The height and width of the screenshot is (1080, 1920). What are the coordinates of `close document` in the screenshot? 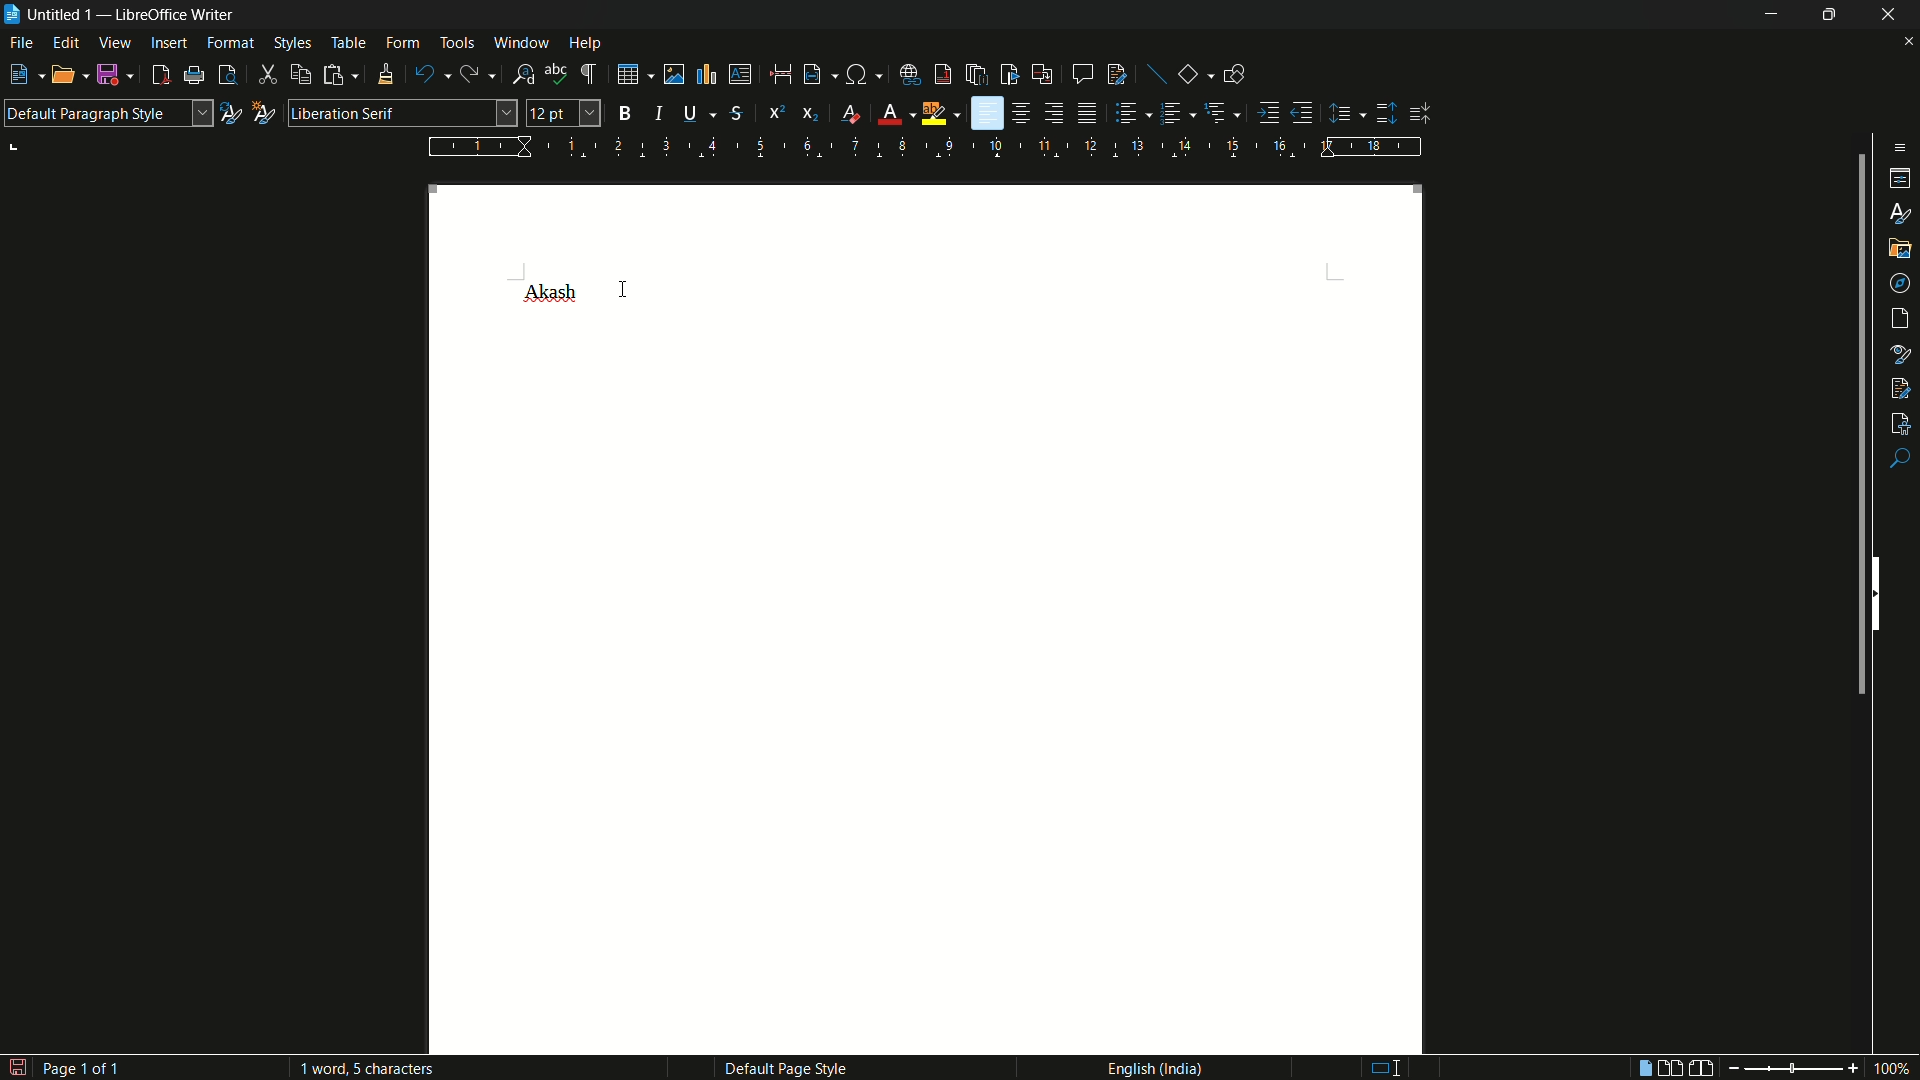 It's located at (1908, 42).